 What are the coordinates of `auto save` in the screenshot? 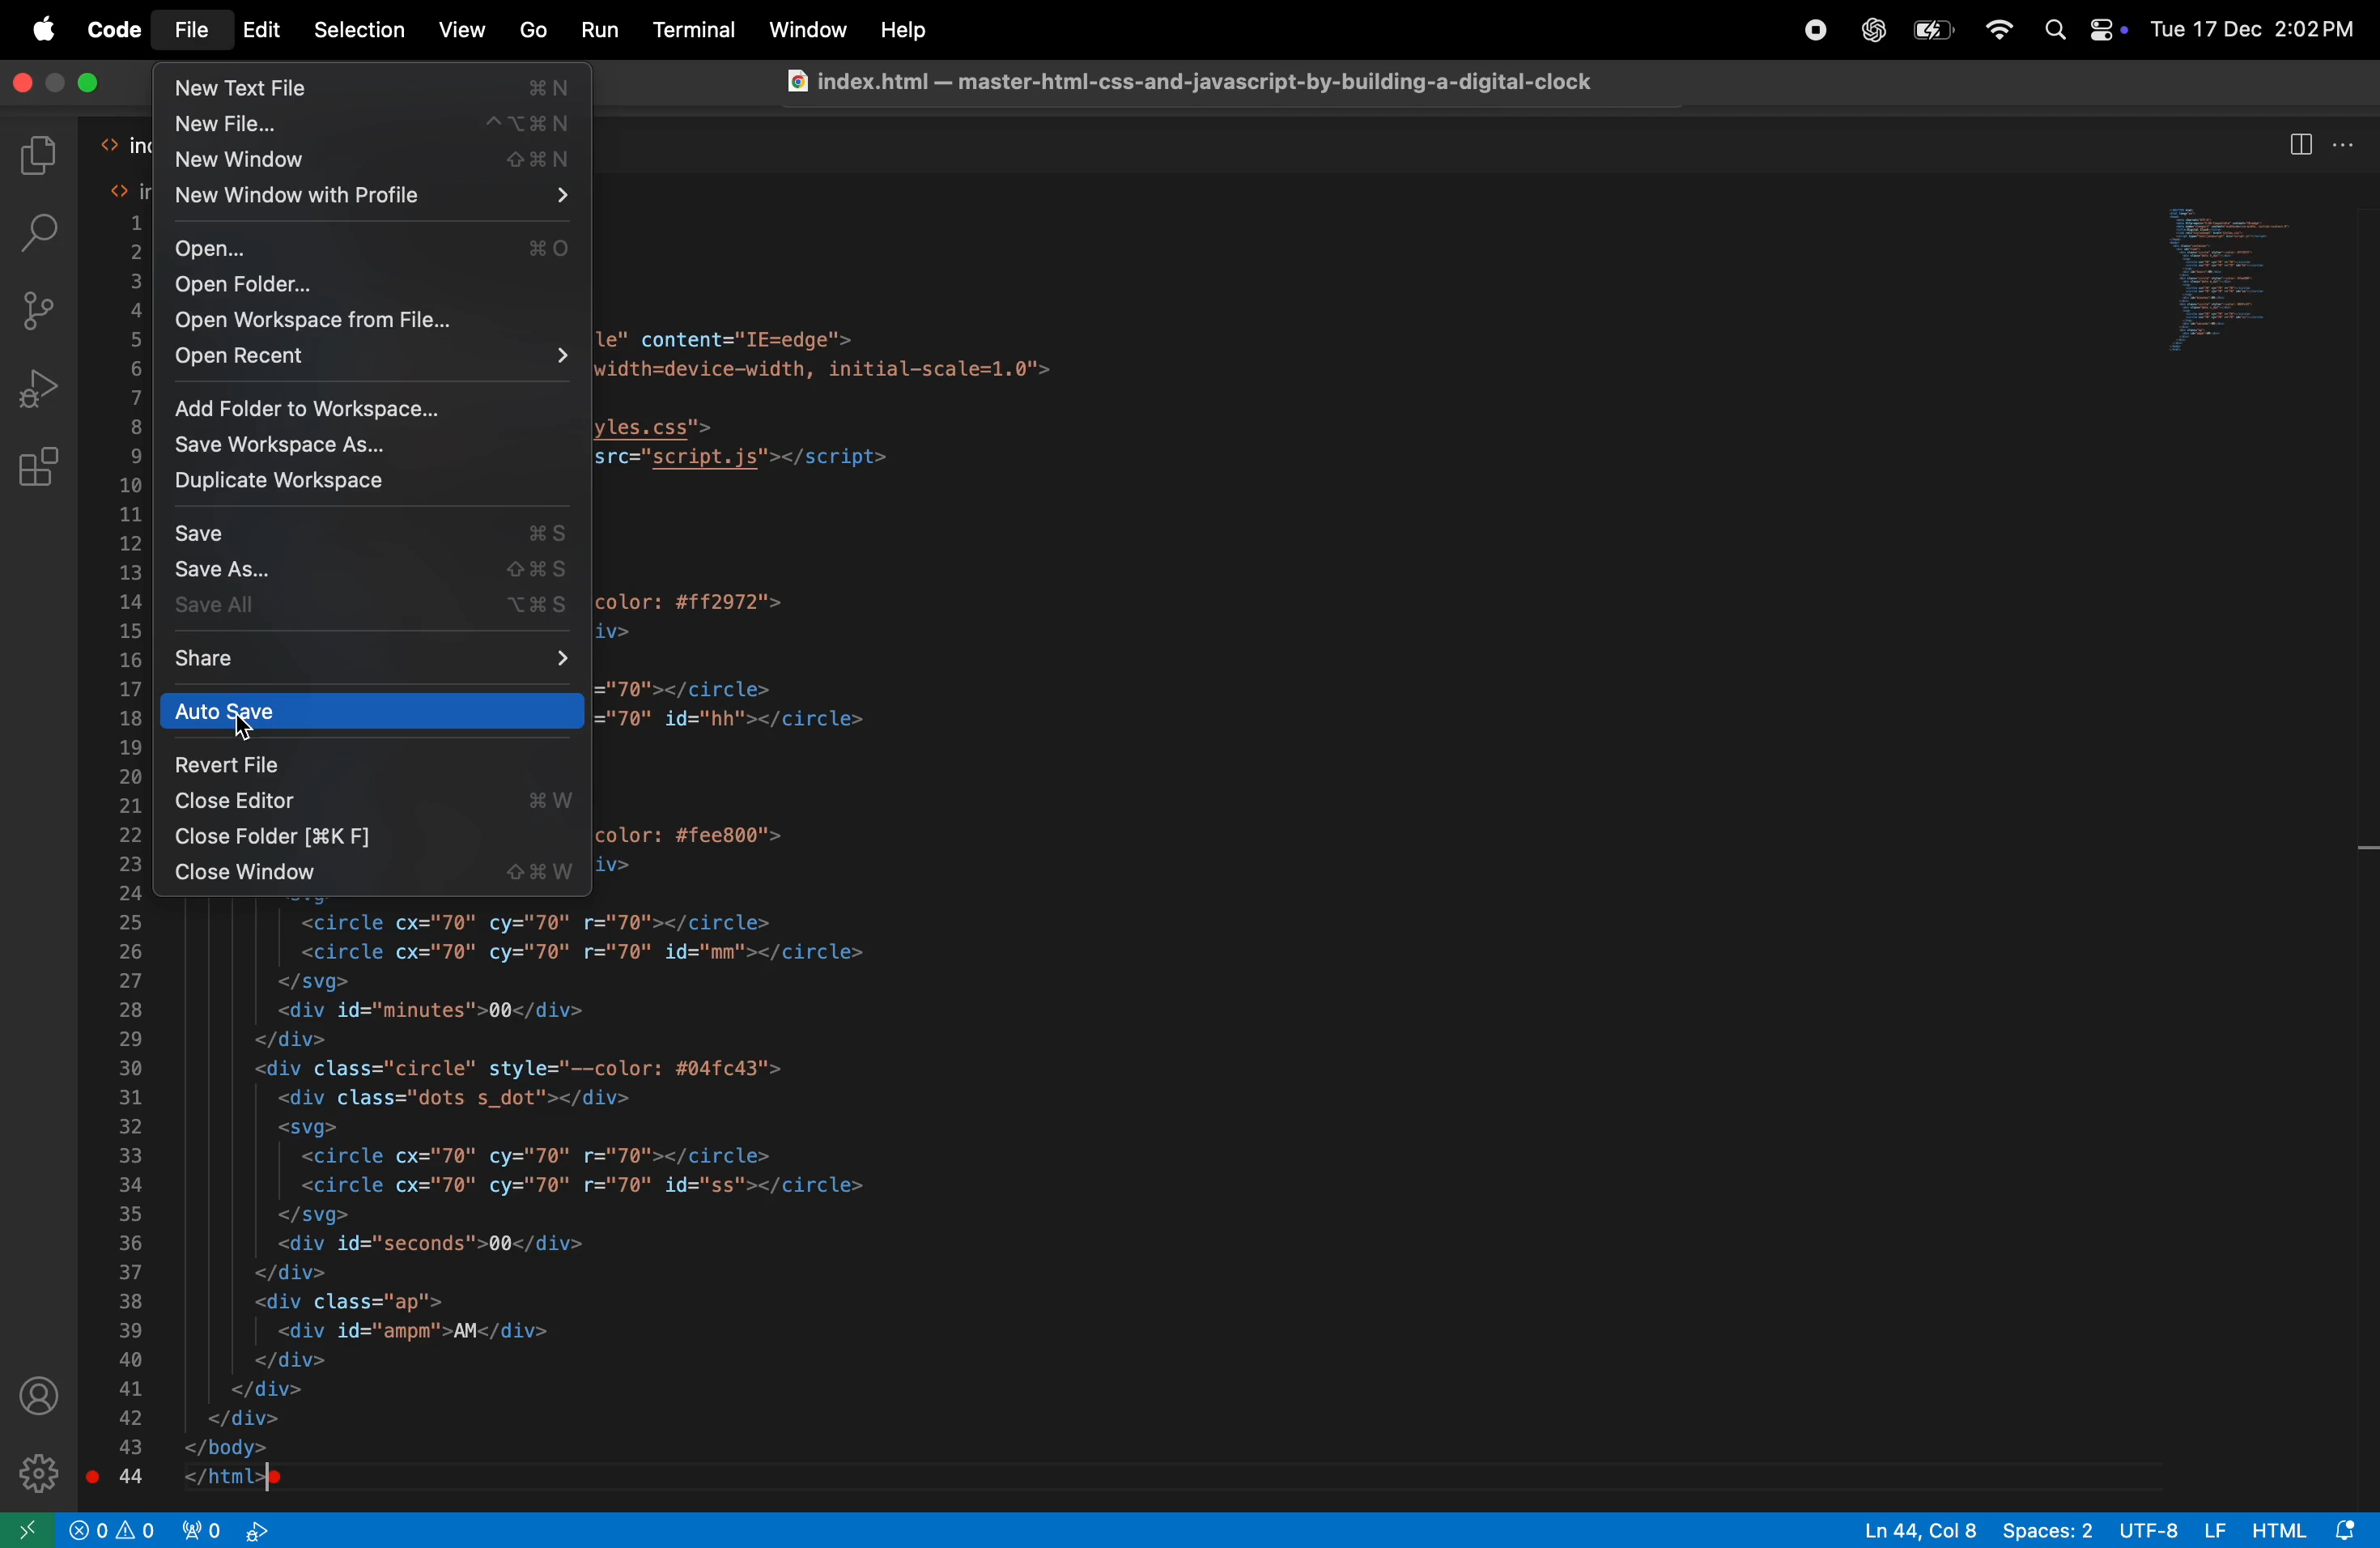 It's located at (371, 711).